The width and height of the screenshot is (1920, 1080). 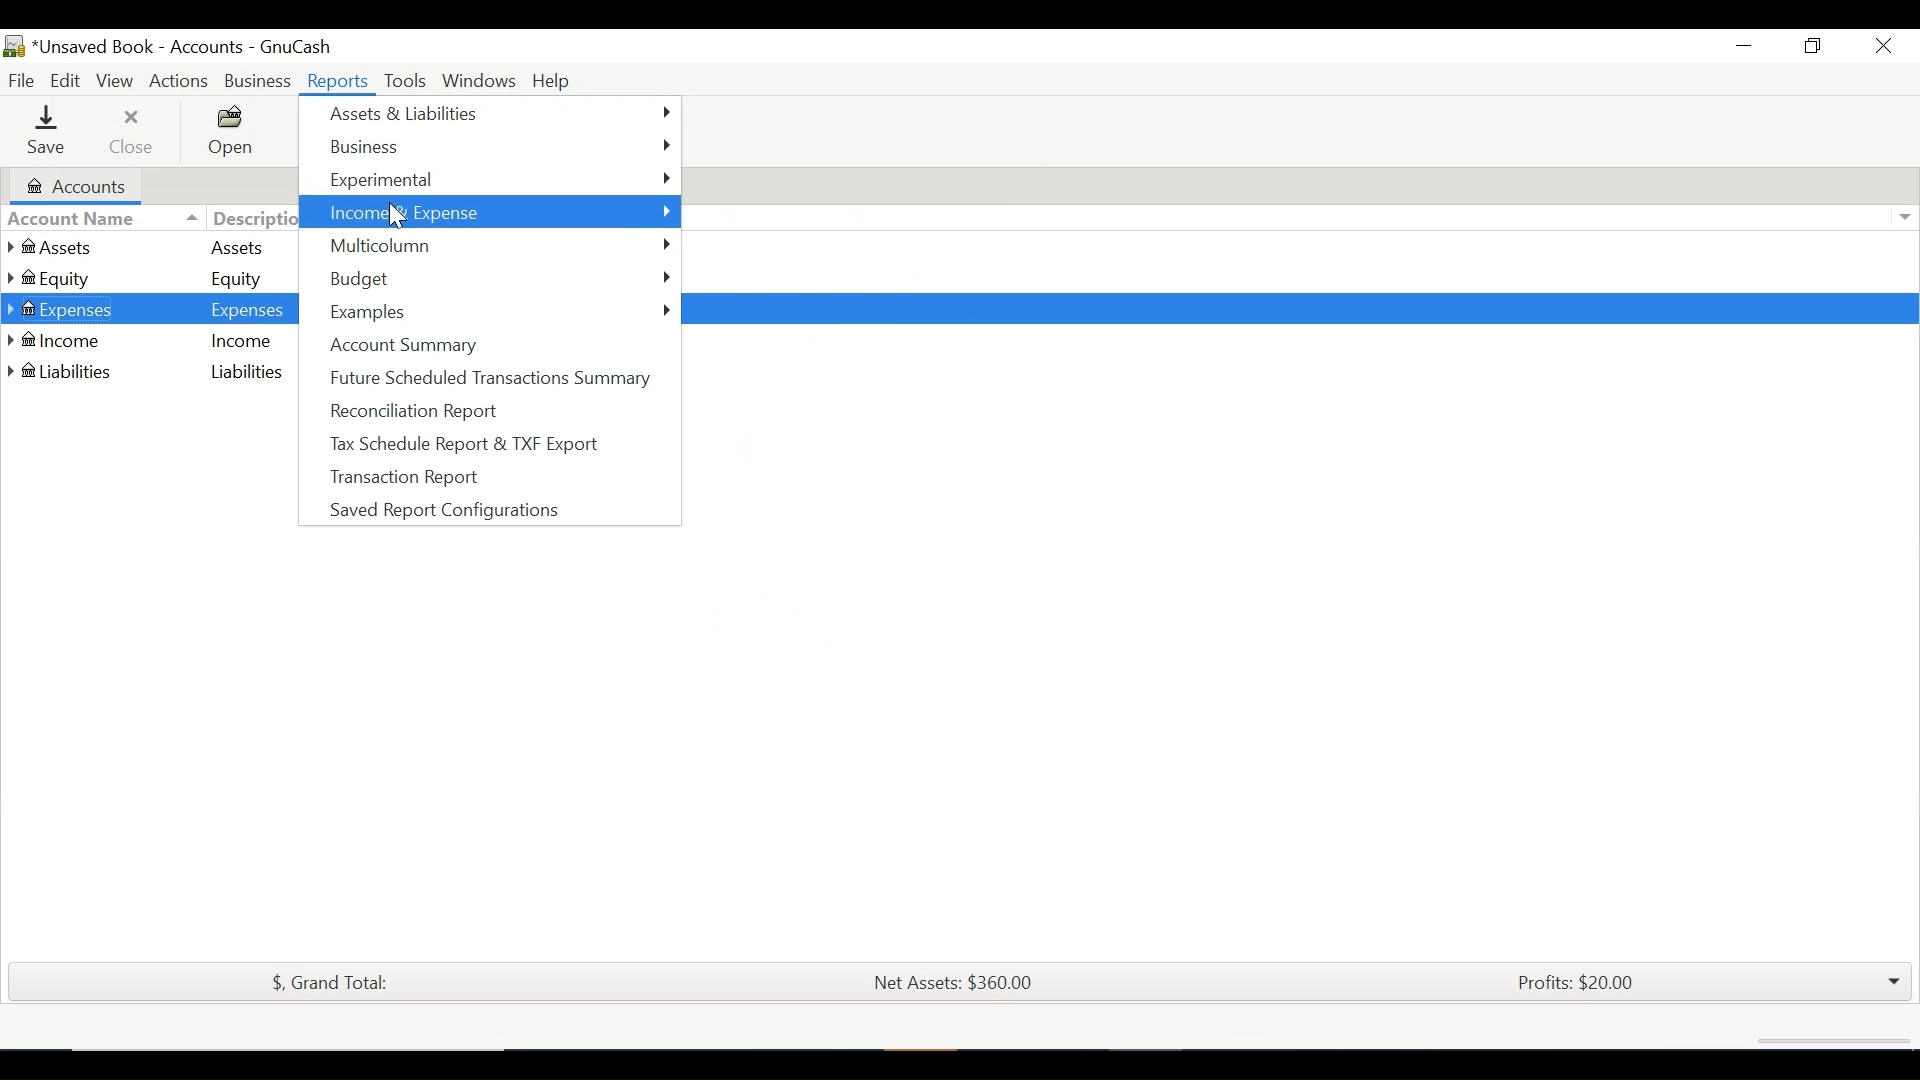 What do you see at coordinates (490, 178) in the screenshot?
I see `Experimental` at bounding box center [490, 178].